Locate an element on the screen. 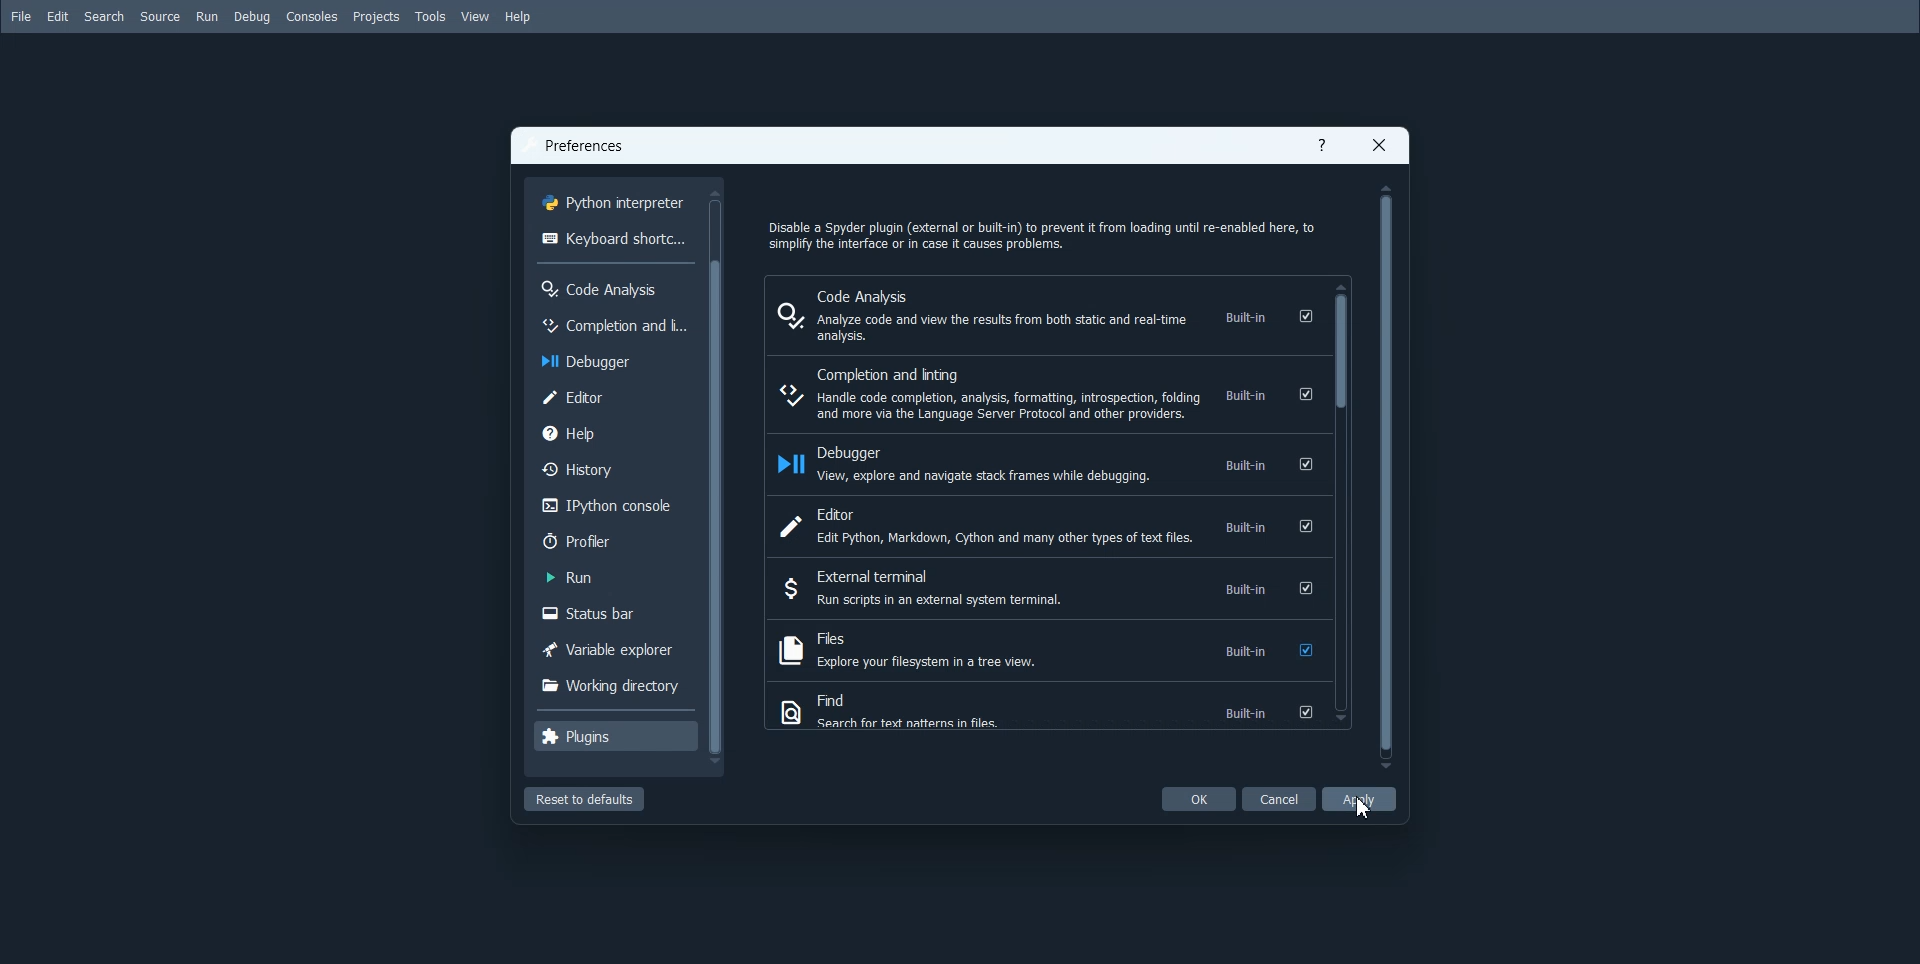 This screenshot has height=964, width=1920. Variable explorer is located at coordinates (612, 648).